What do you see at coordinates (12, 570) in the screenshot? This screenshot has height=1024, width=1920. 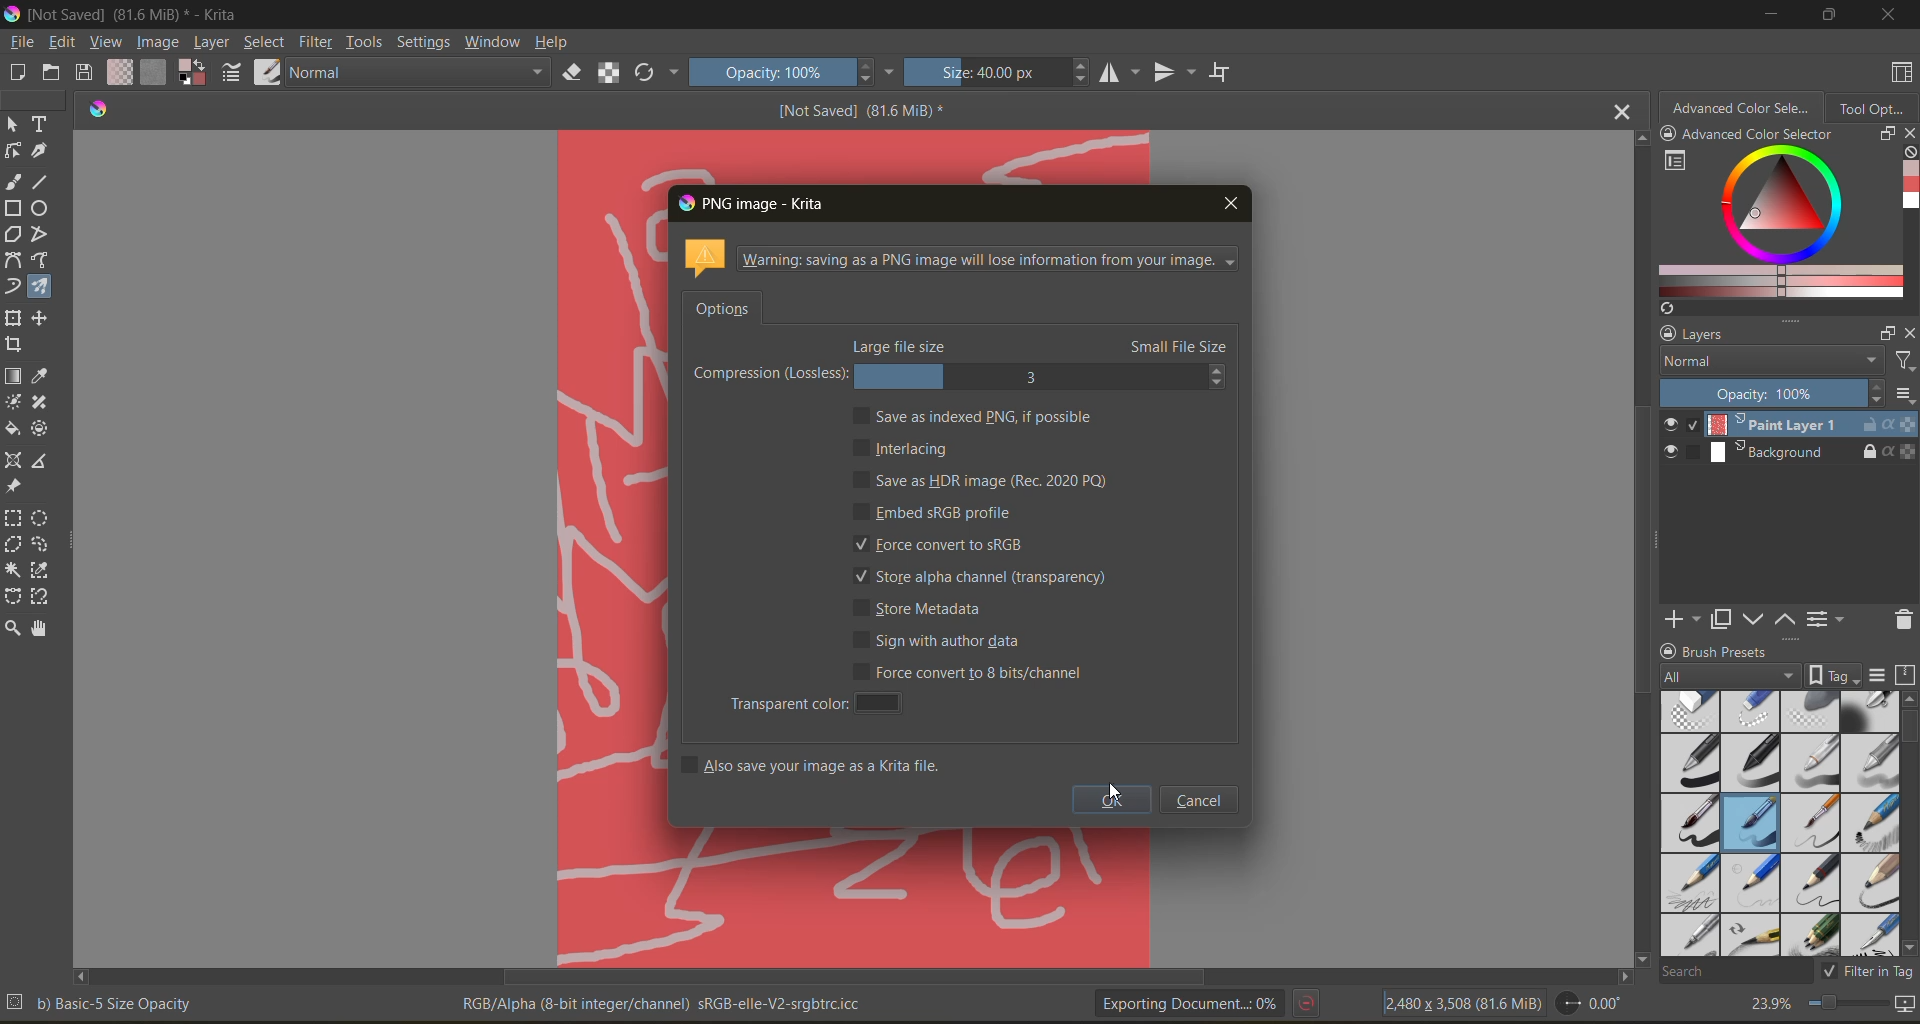 I see `tool` at bounding box center [12, 570].